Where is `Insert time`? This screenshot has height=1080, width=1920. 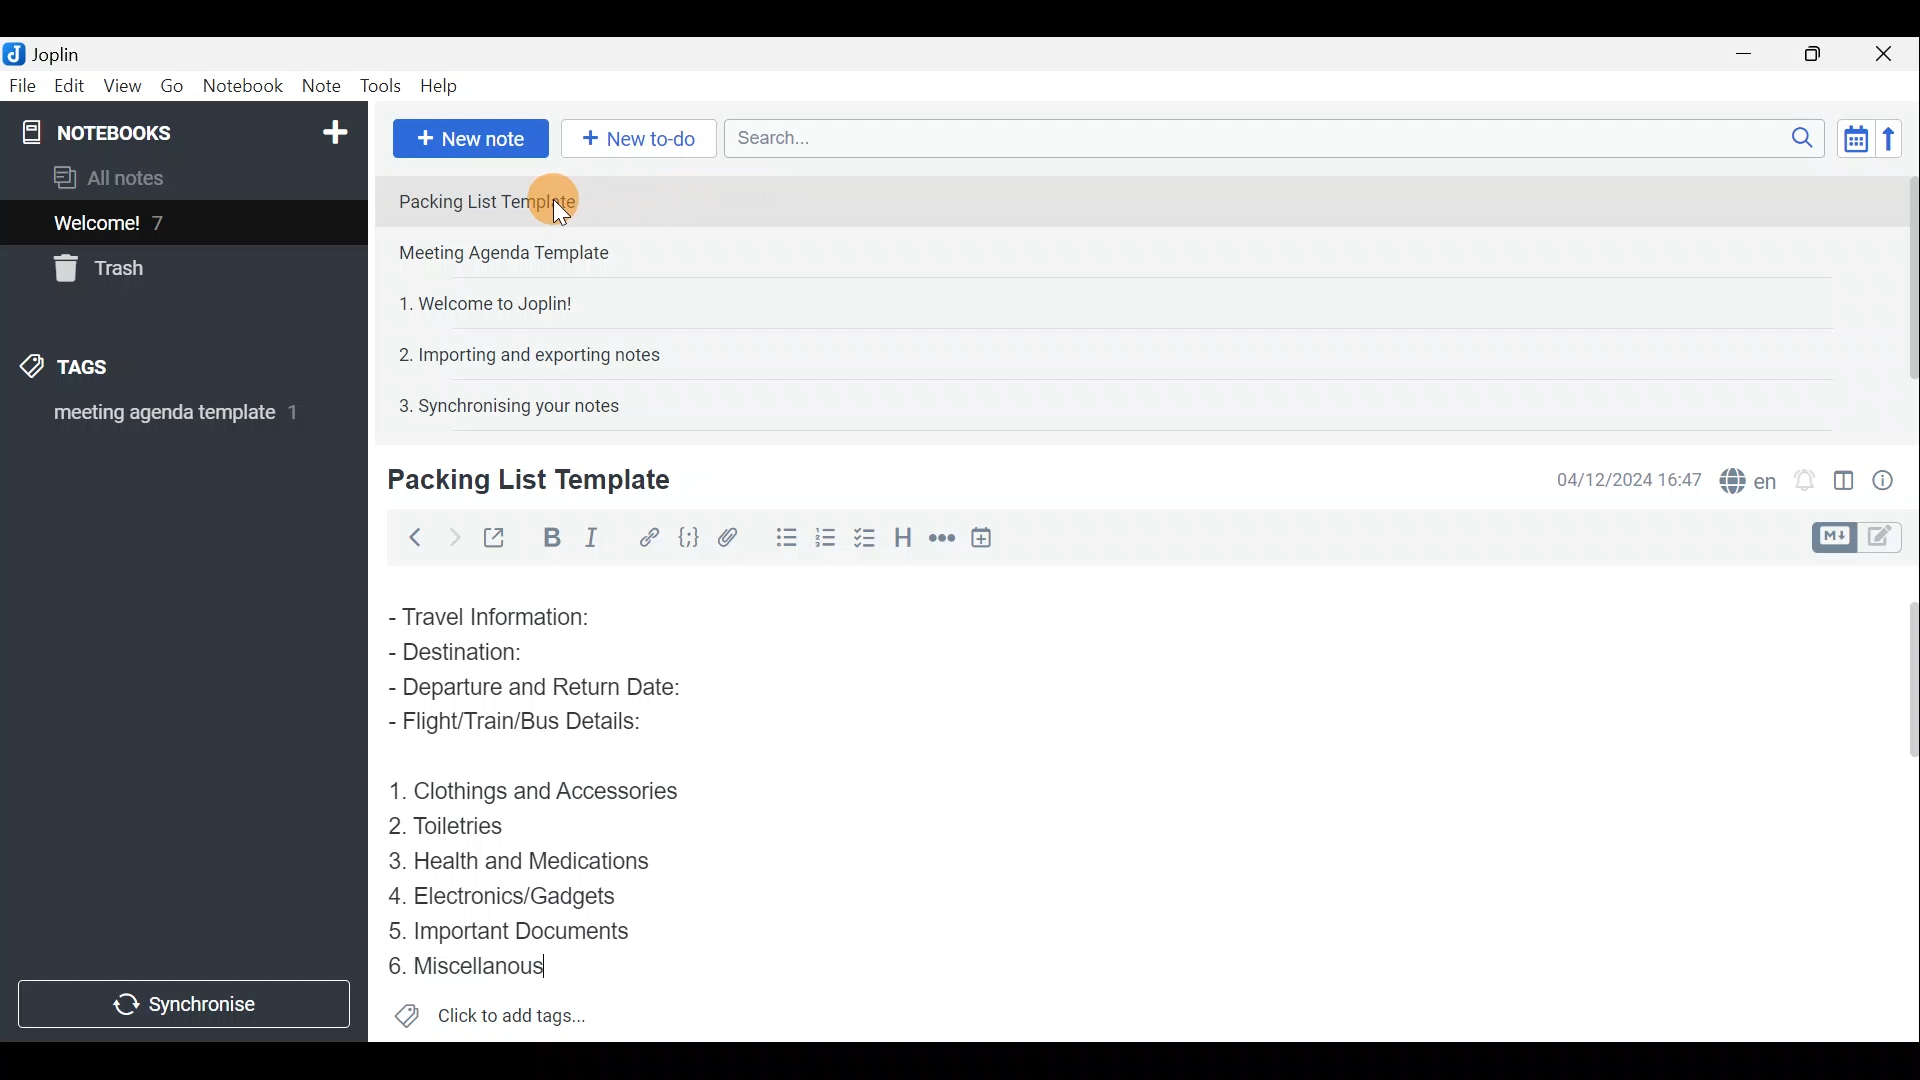 Insert time is located at coordinates (988, 537).